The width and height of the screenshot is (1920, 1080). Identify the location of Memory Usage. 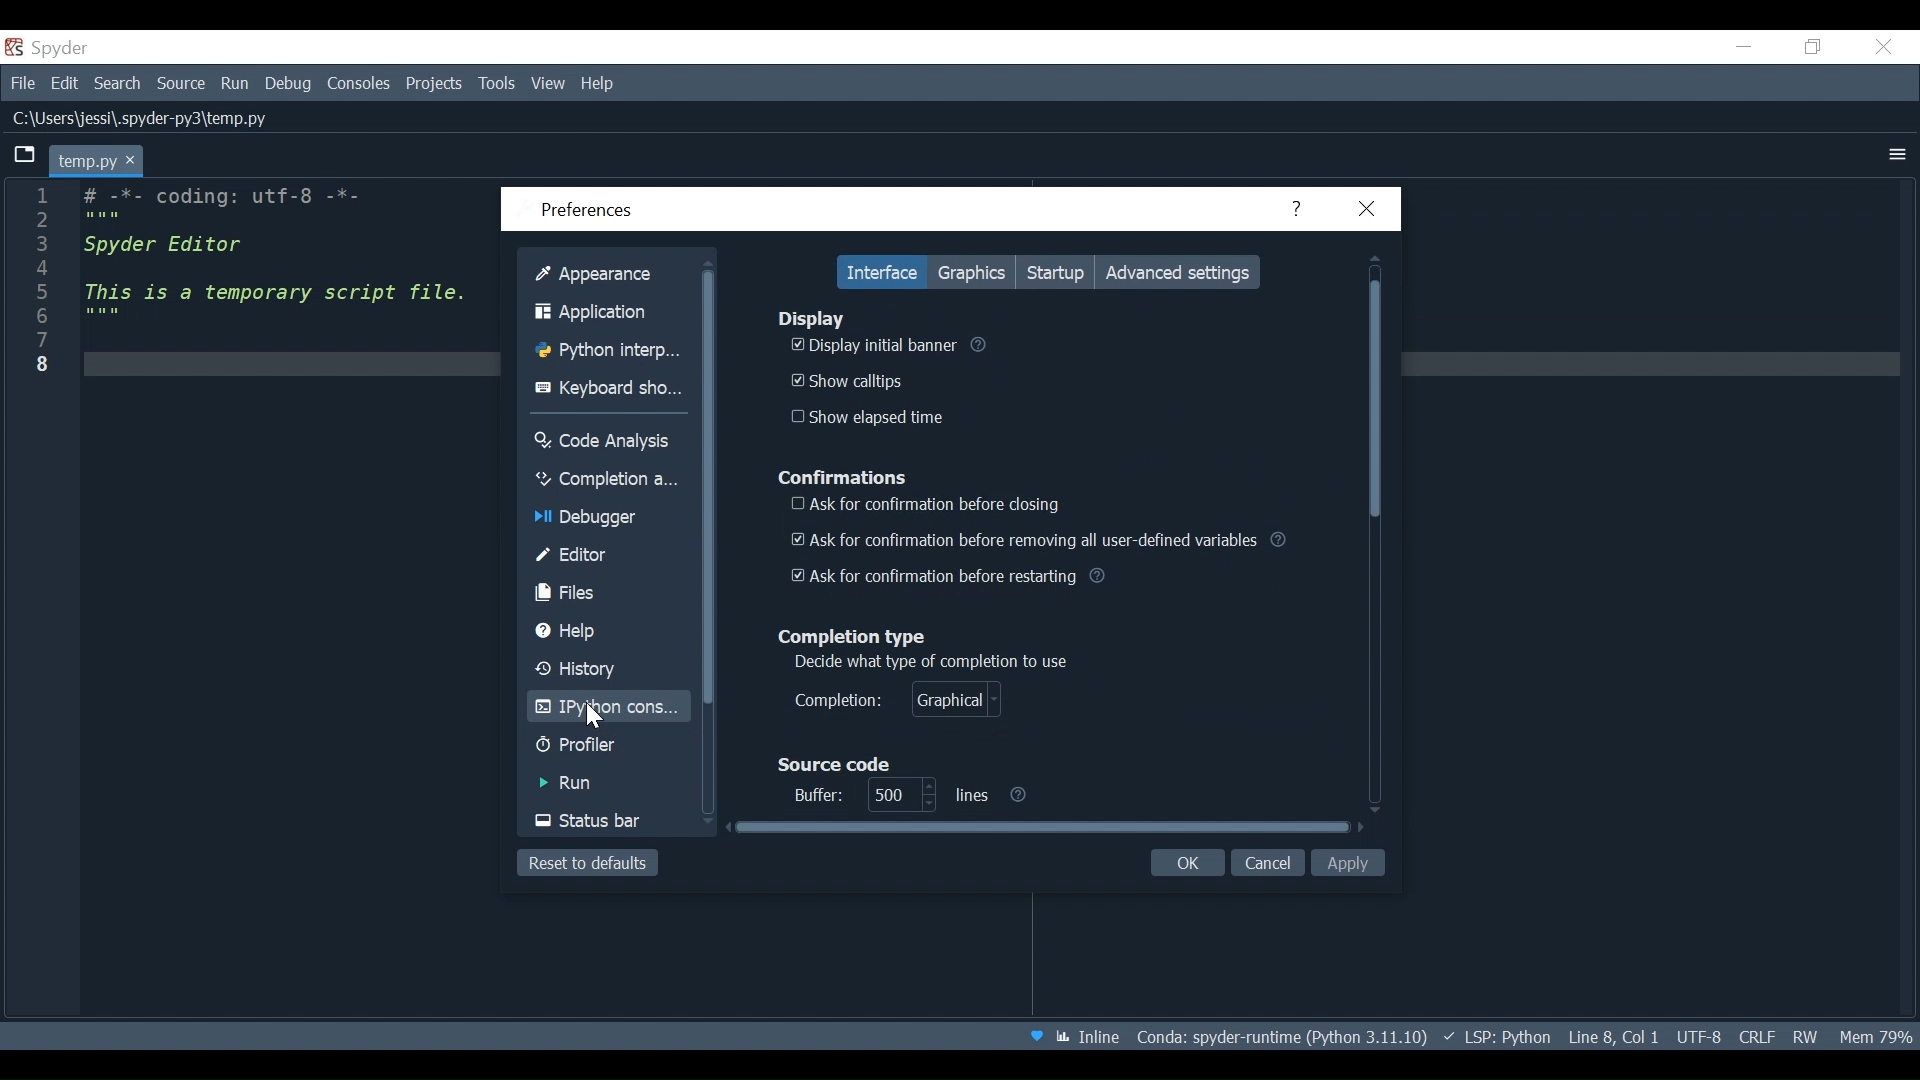
(1874, 1037).